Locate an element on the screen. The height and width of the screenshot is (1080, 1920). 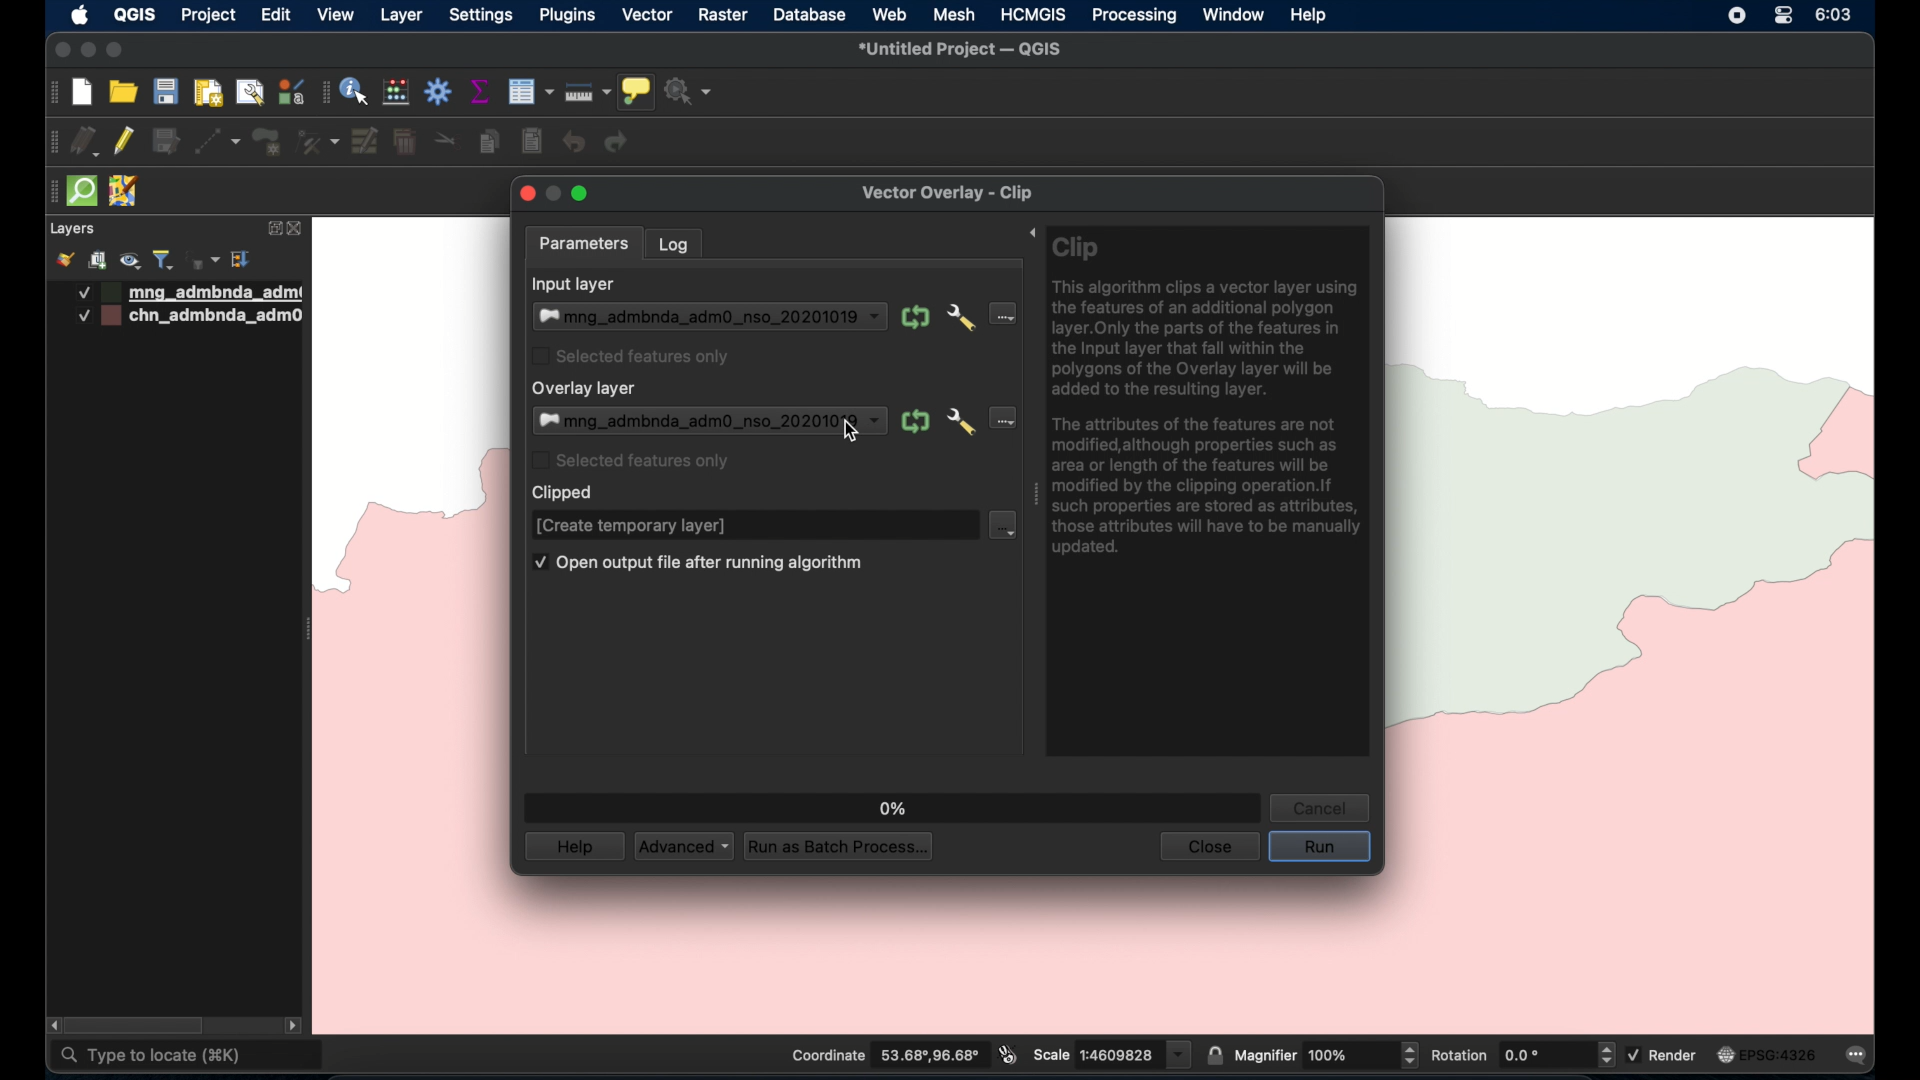
minimize is located at coordinates (89, 51).